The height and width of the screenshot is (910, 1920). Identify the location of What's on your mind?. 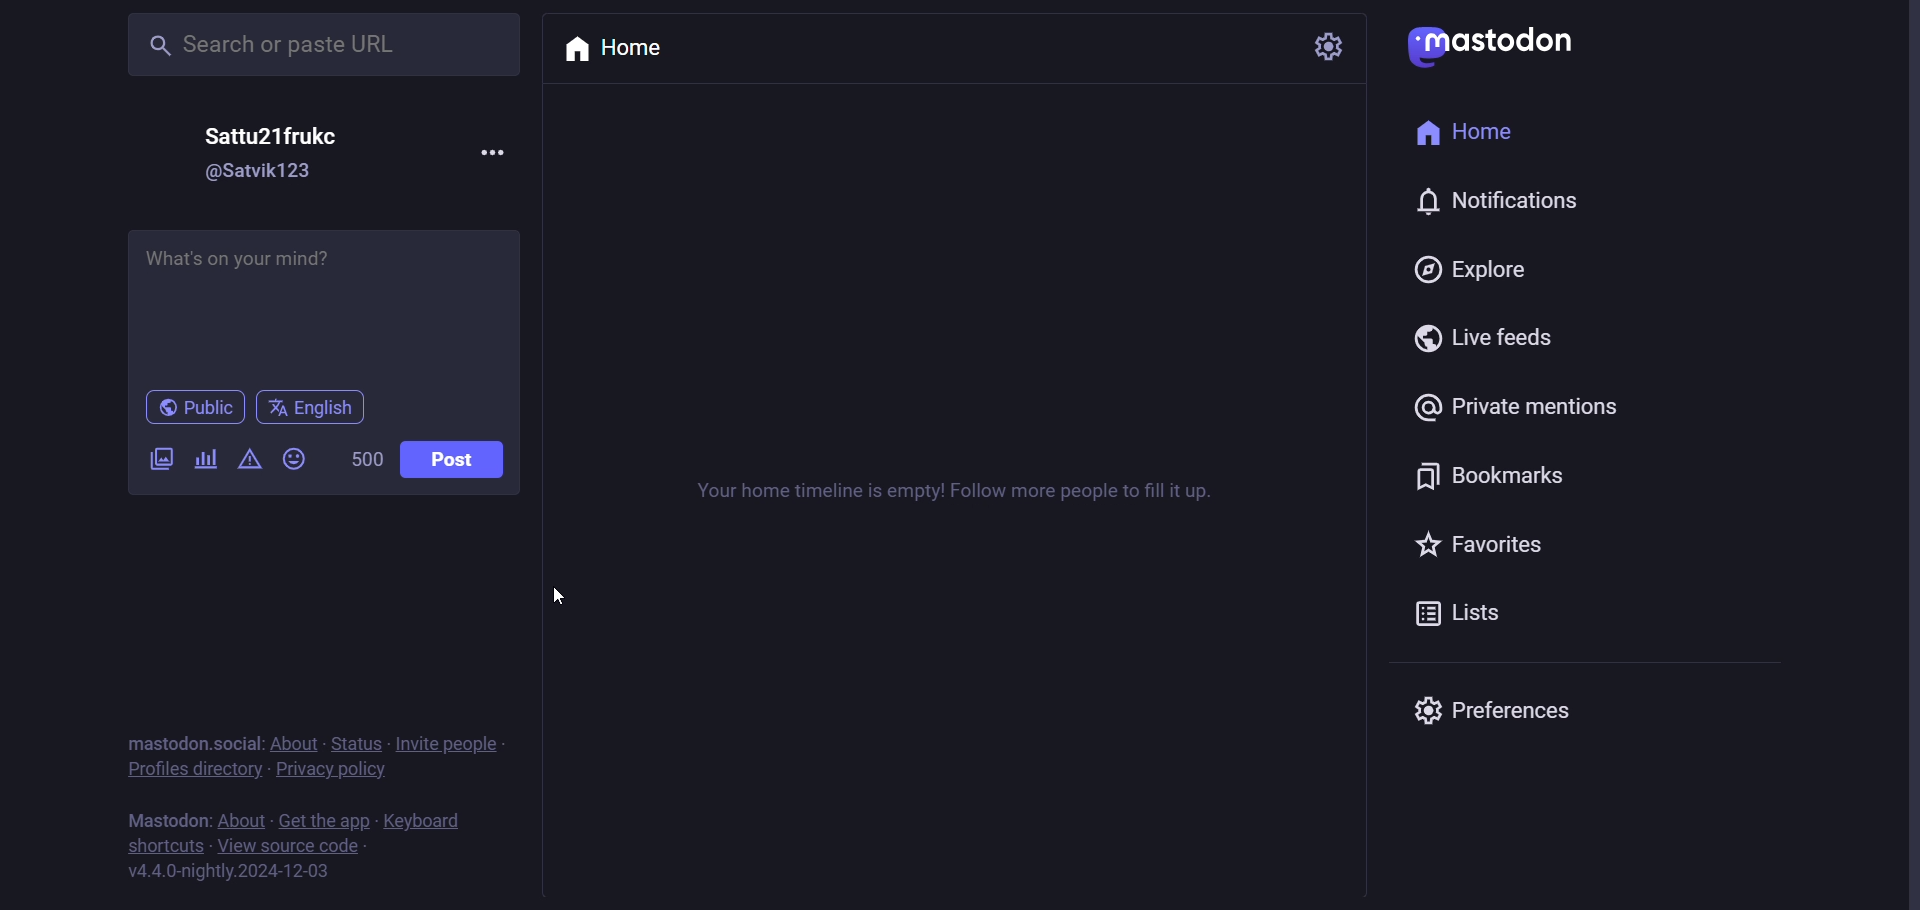
(328, 306).